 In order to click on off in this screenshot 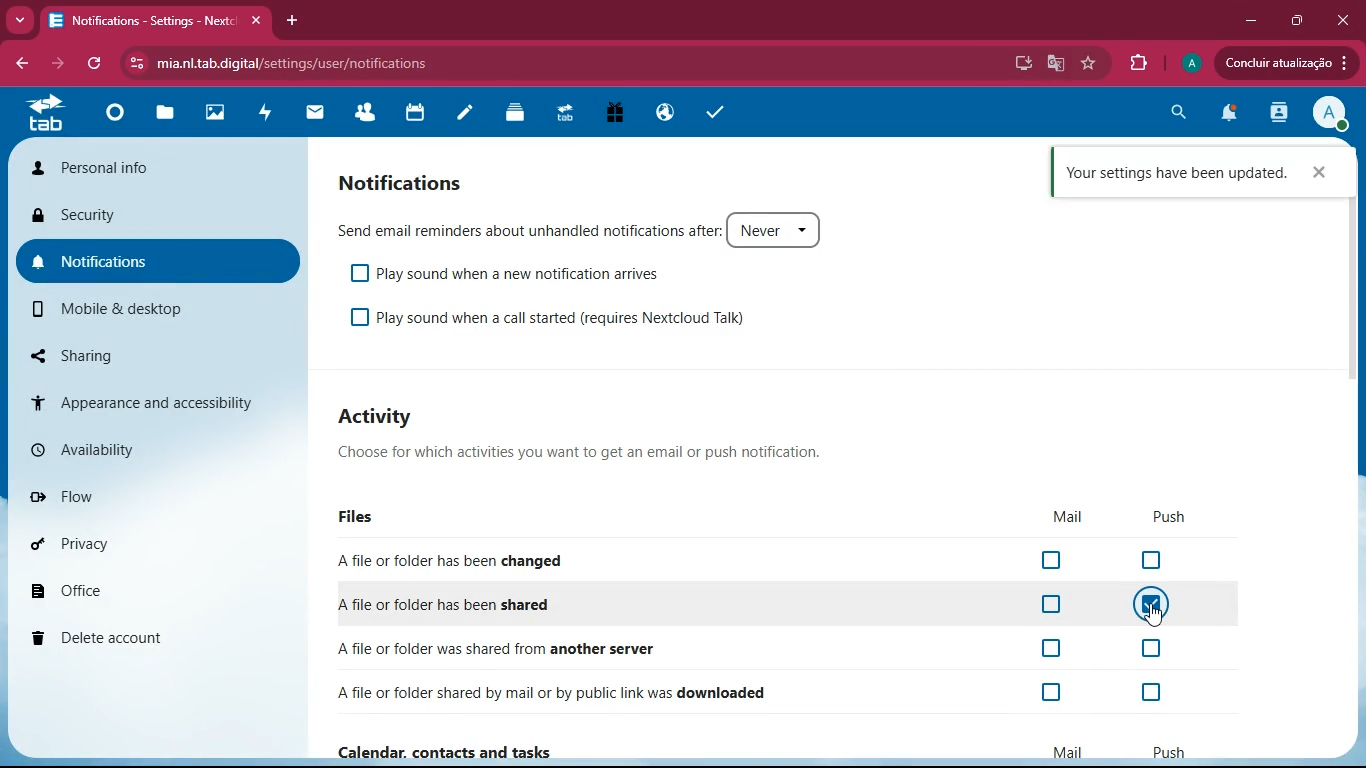, I will do `click(1053, 560)`.